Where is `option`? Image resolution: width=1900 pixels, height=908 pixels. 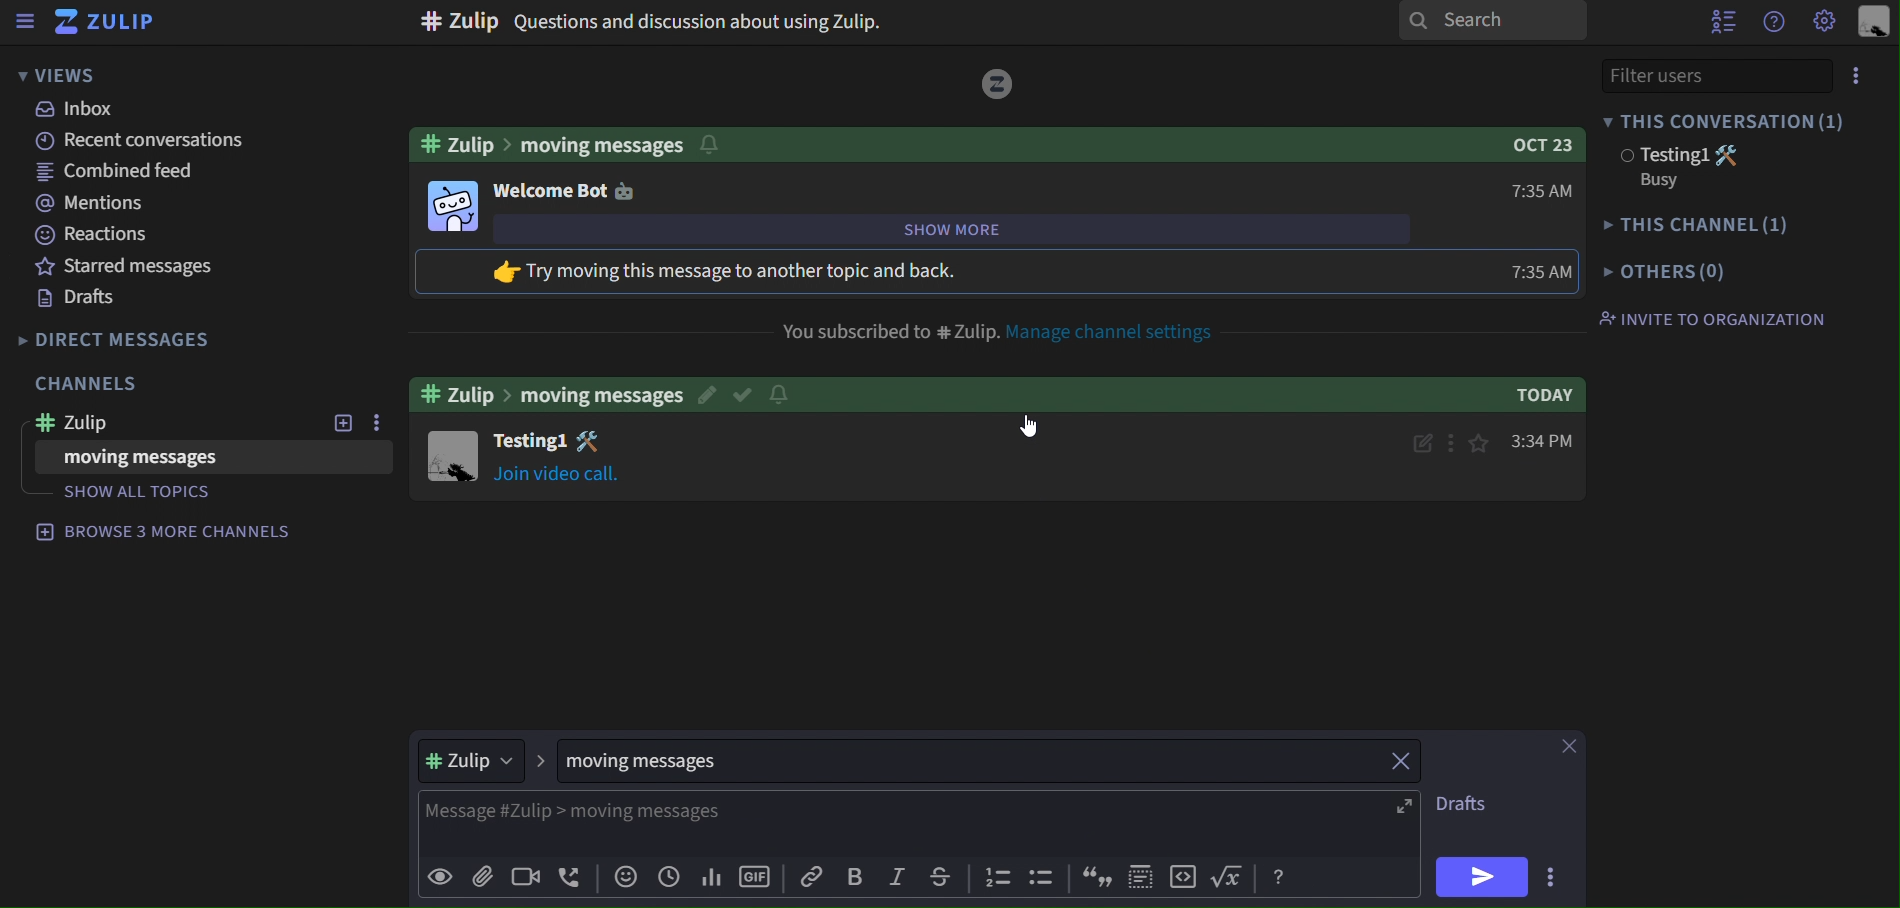
option is located at coordinates (373, 424).